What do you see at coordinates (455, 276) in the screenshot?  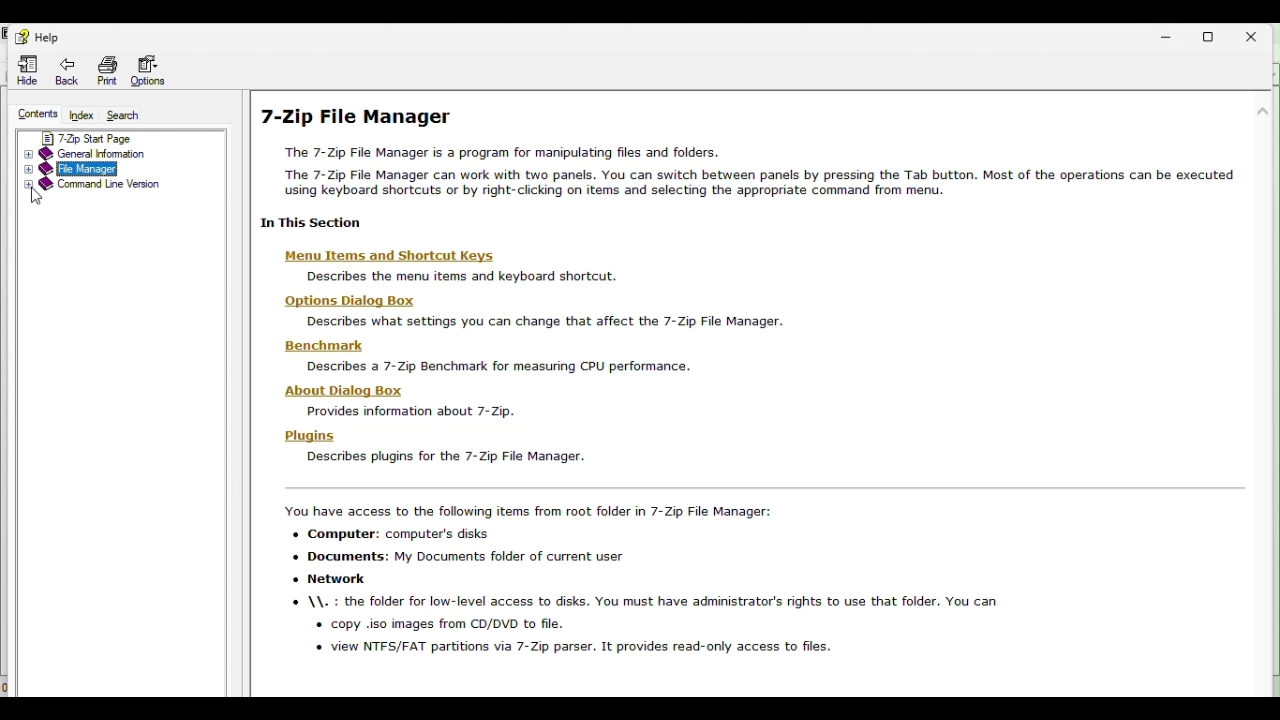 I see `Describes the menu items and keyboard shortcut.` at bounding box center [455, 276].